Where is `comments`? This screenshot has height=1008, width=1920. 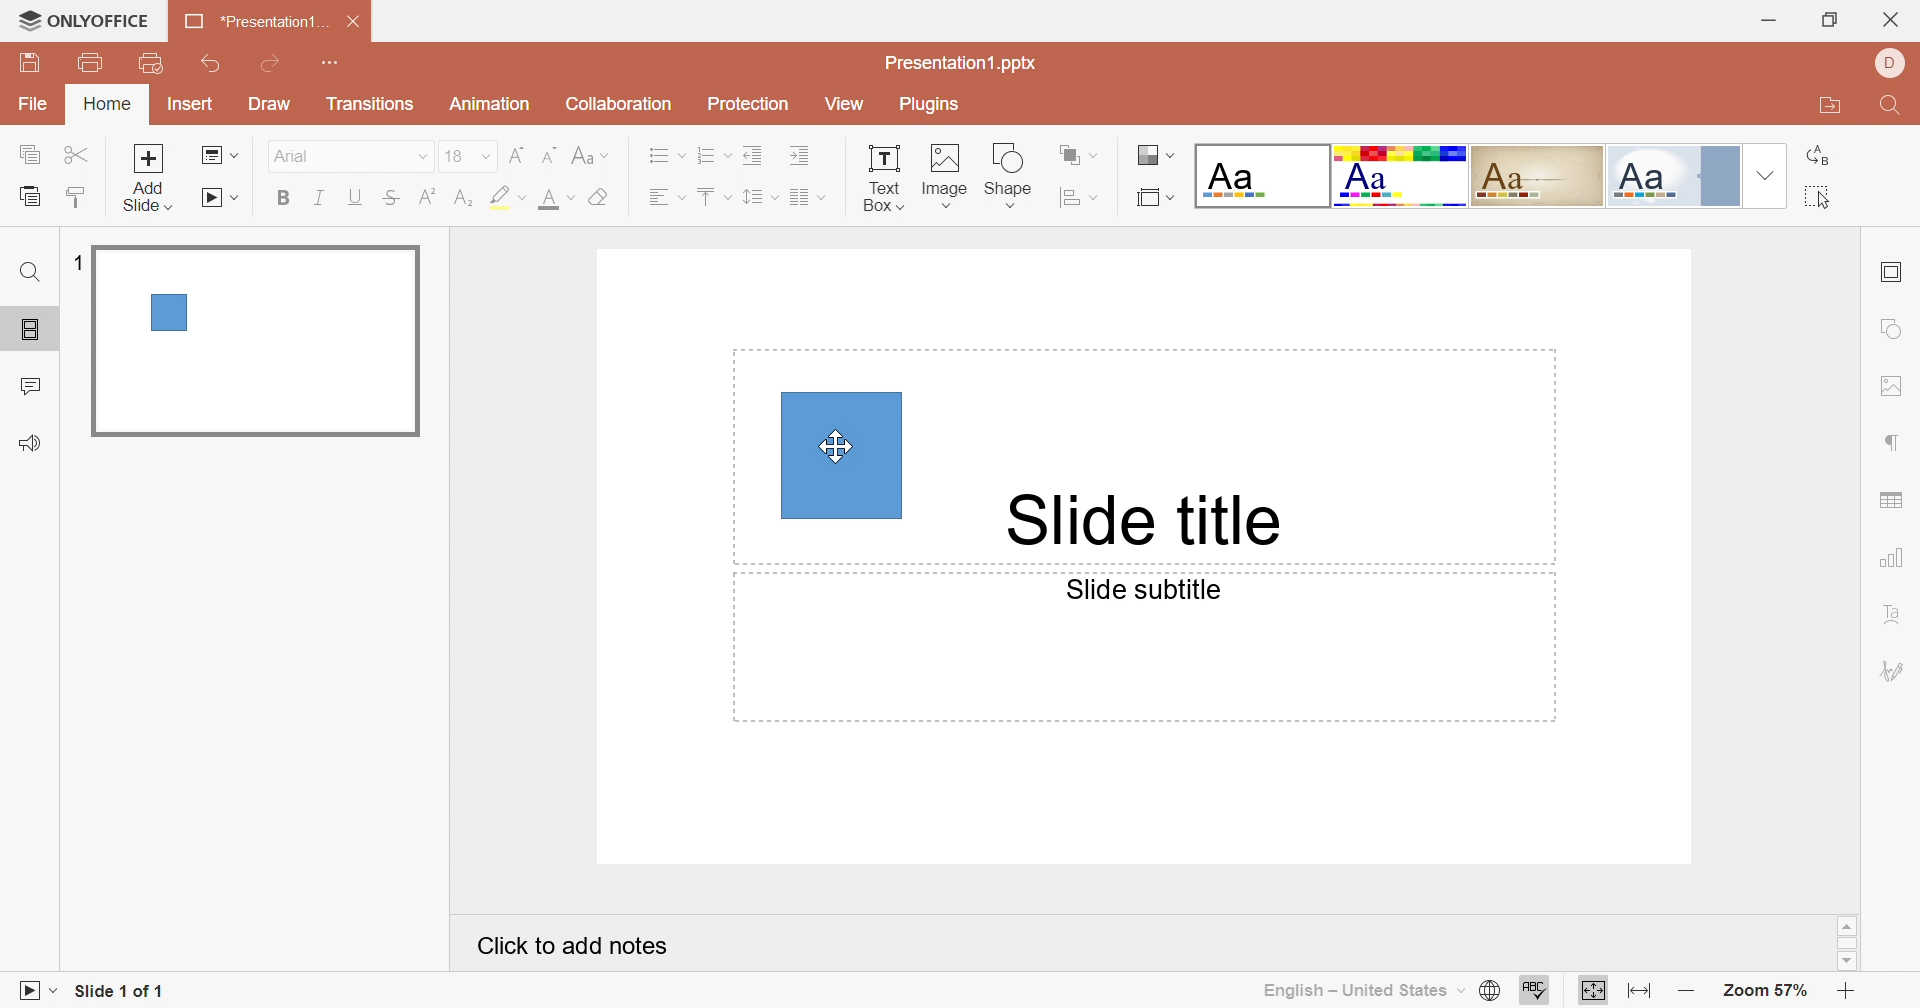
comments is located at coordinates (35, 385).